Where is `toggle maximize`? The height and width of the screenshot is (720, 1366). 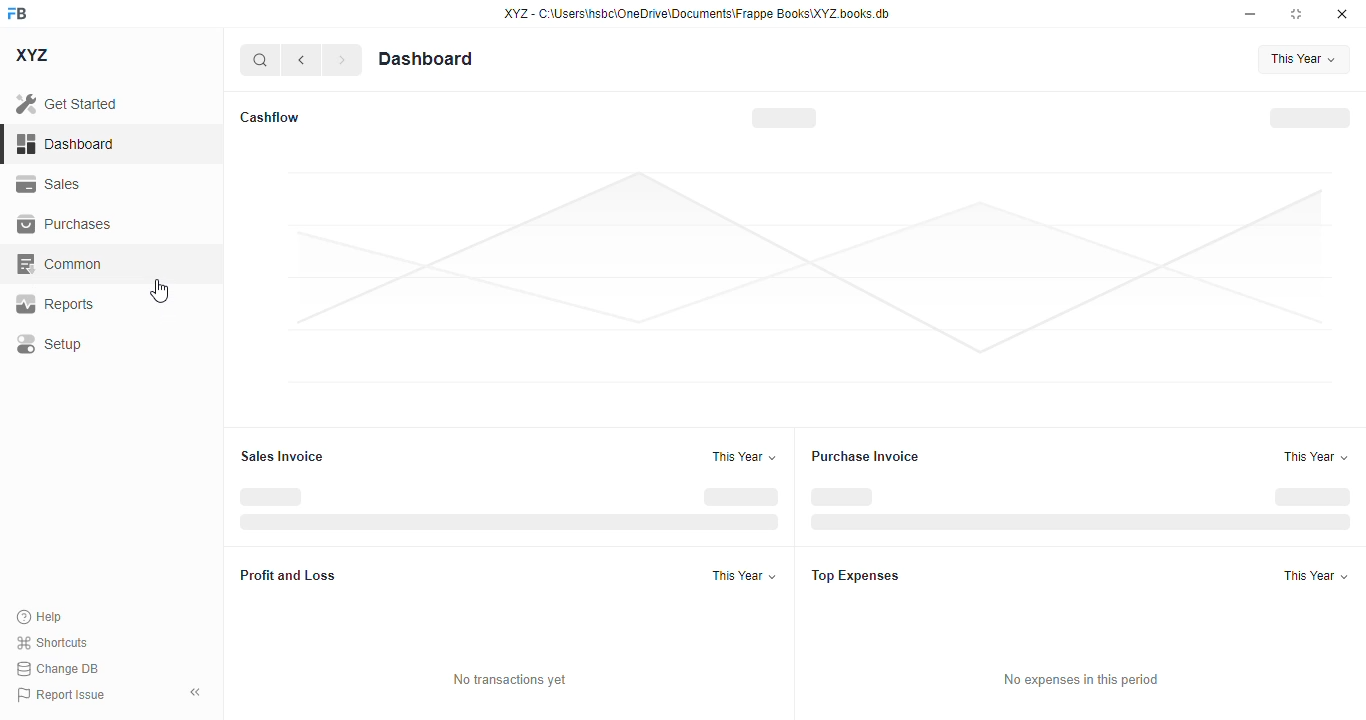 toggle maximize is located at coordinates (1295, 14).